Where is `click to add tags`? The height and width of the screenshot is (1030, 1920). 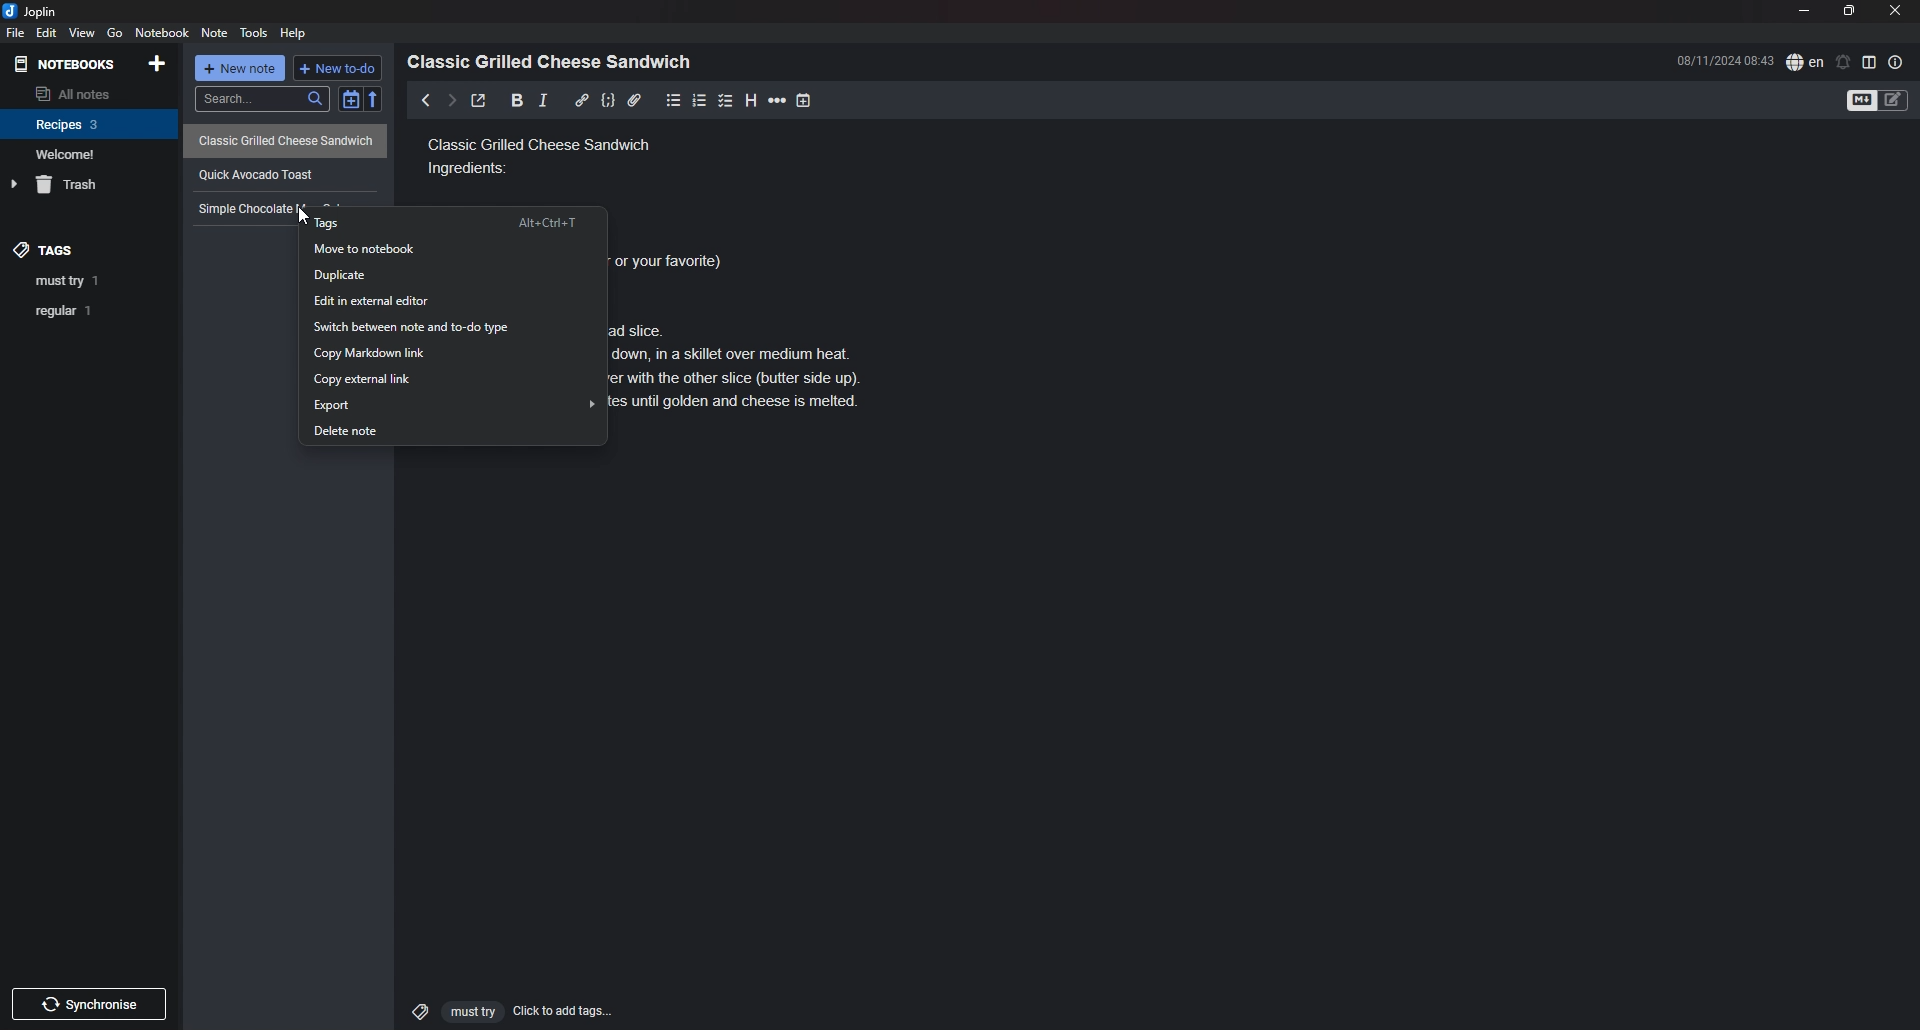 click to add tags is located at coordinates (503, 1010).